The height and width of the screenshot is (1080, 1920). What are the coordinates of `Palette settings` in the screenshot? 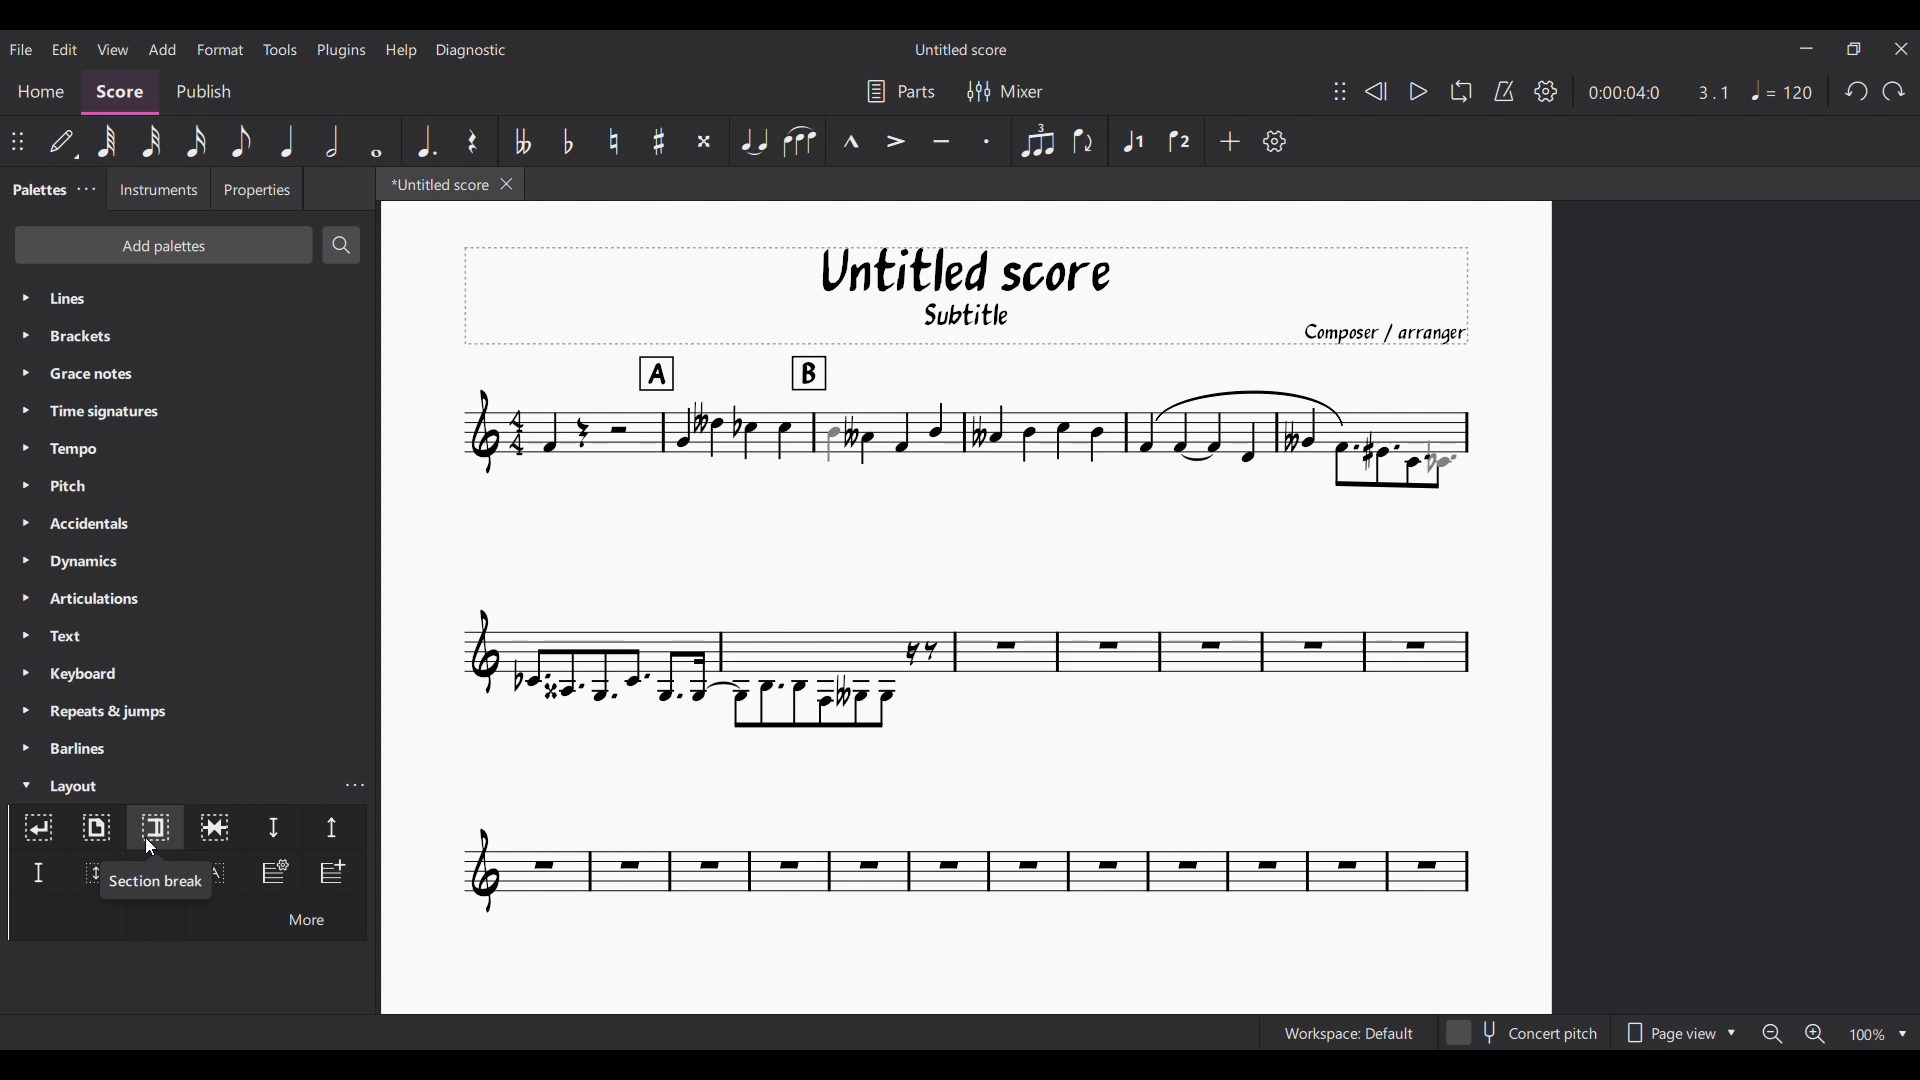 It's located at (87, 188).